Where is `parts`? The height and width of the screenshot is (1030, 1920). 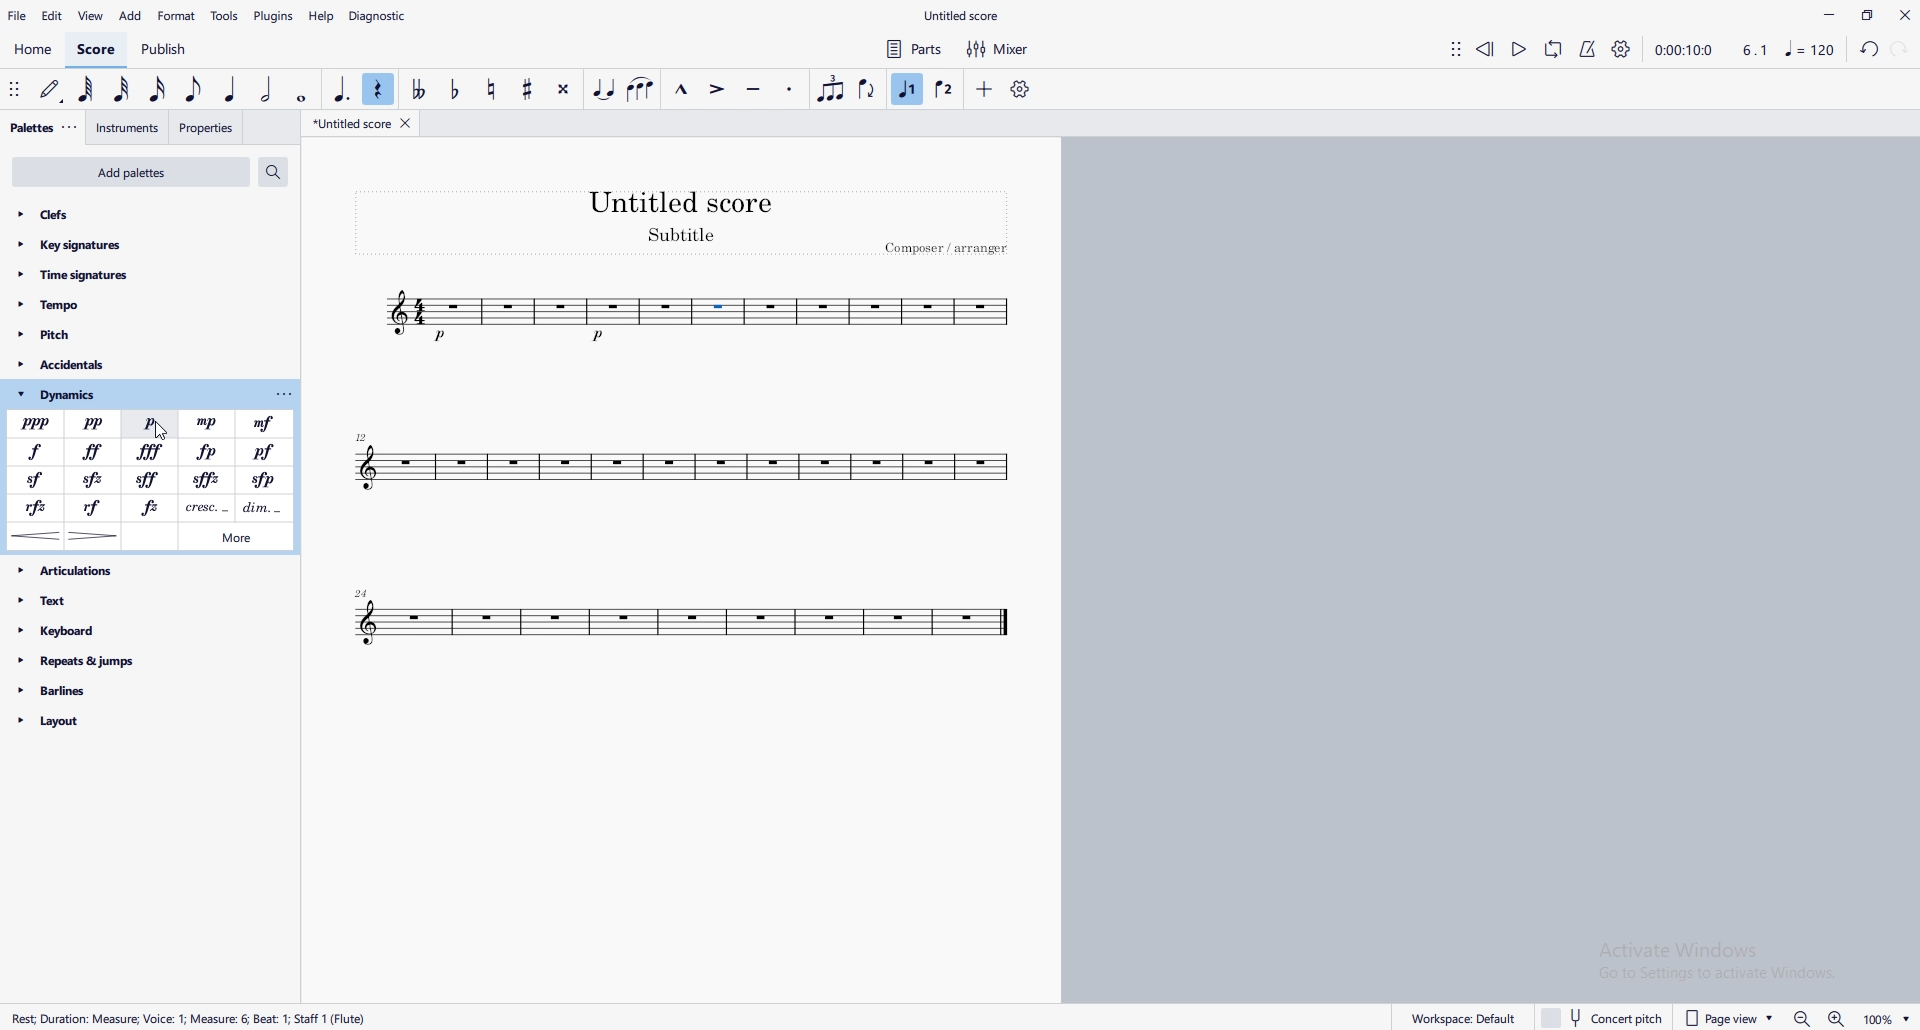
parts is located at coordinates (917, 49).